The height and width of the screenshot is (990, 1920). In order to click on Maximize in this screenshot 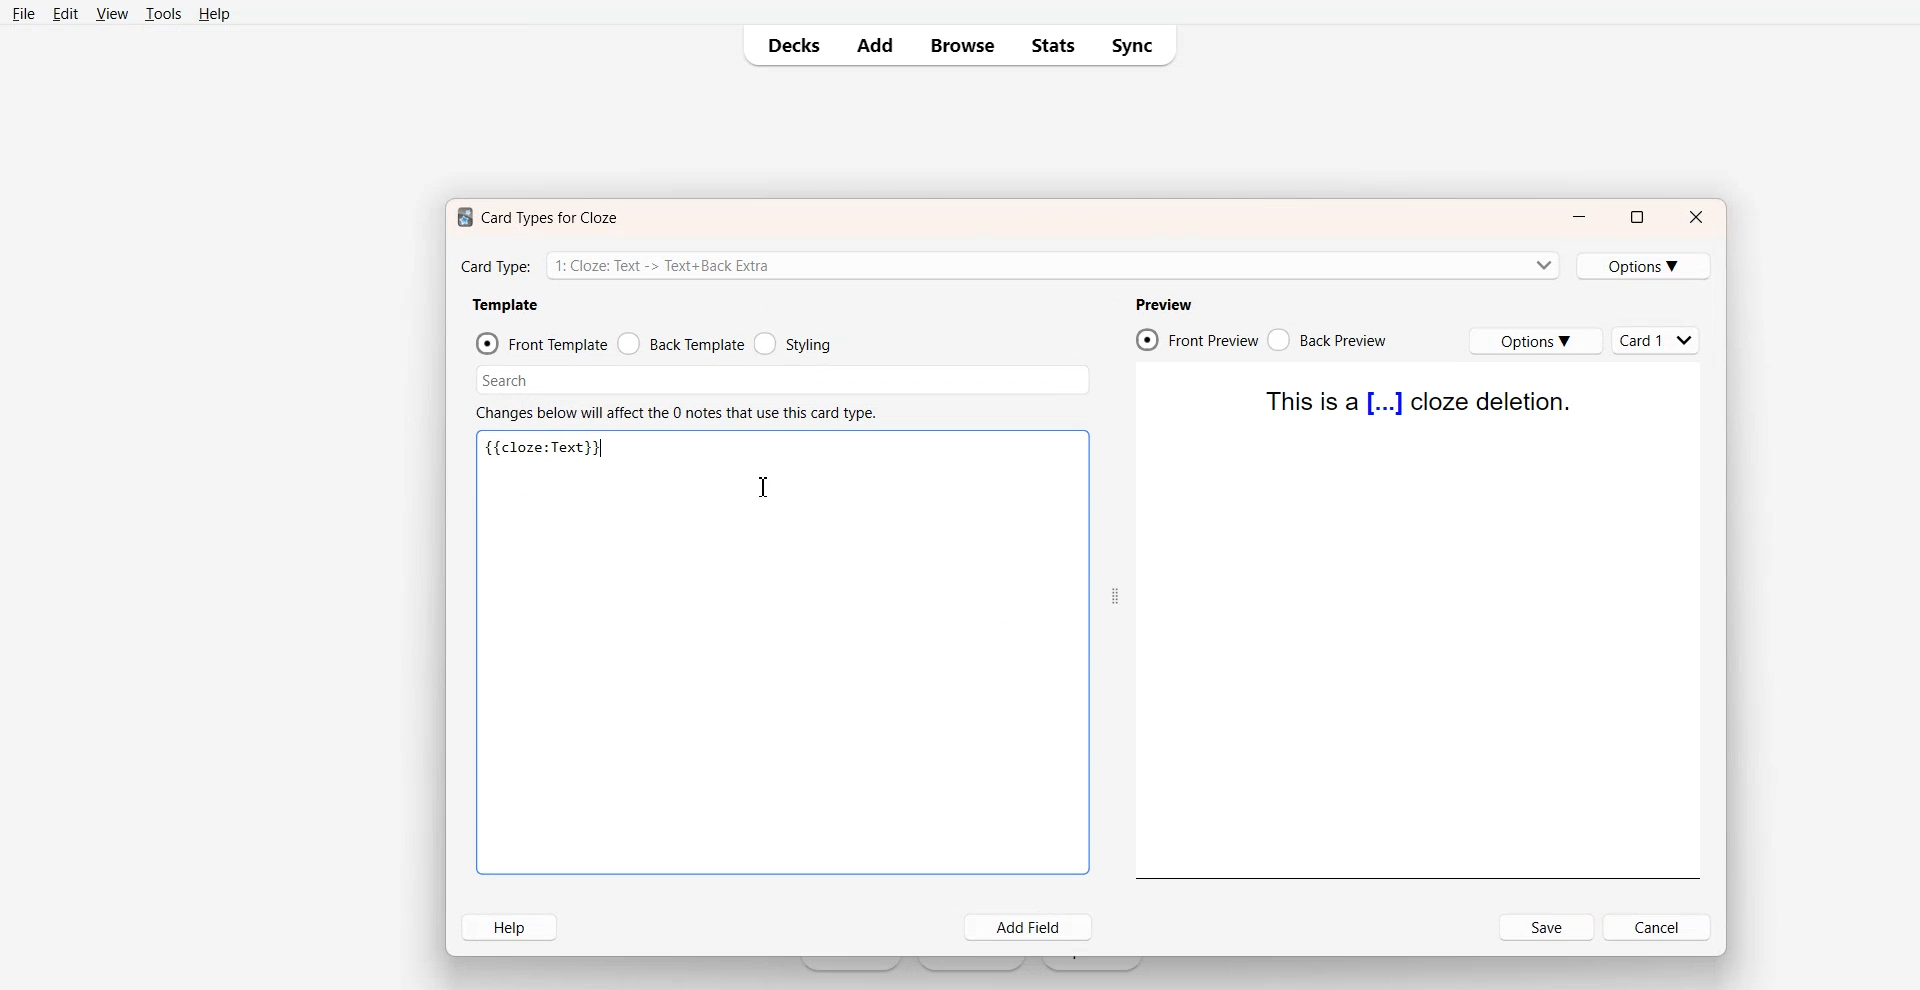, I will do `click(1636, 217)`.